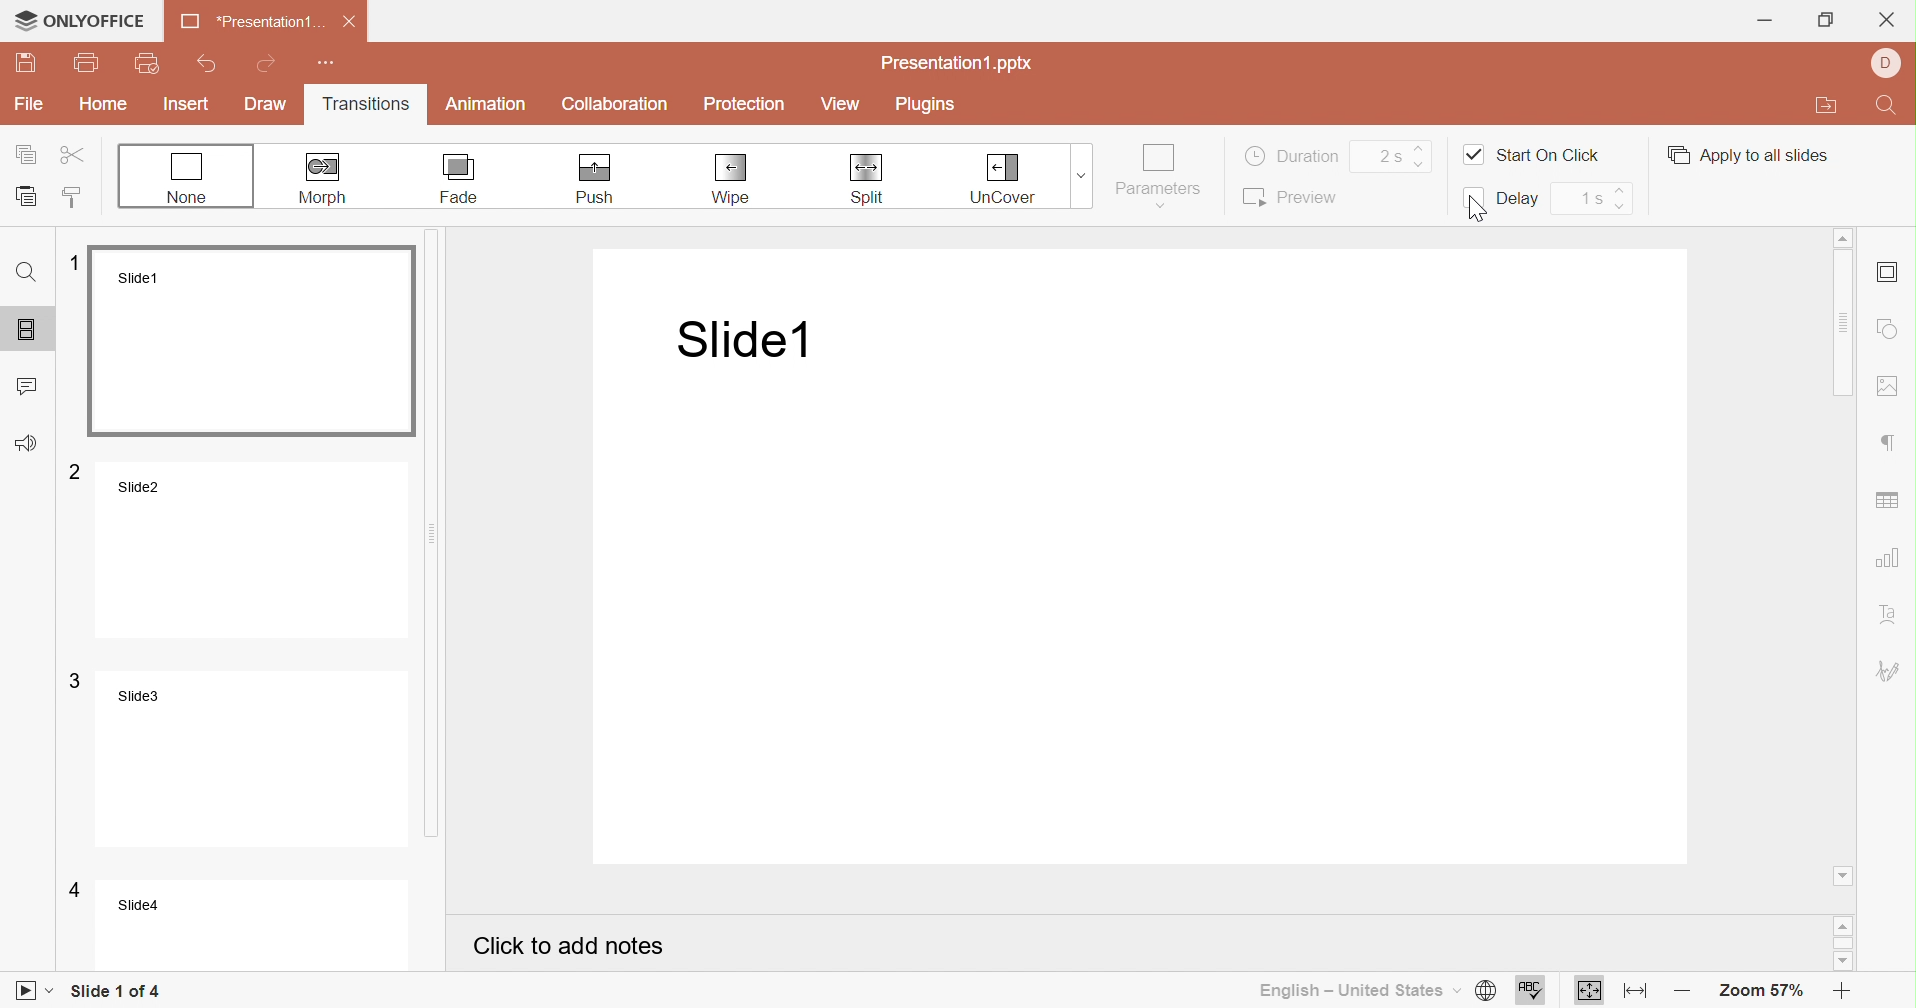  What do you see at coordinates (745, 106) in the screenshot?
I see `Protection` at bounding box center [745, 106].